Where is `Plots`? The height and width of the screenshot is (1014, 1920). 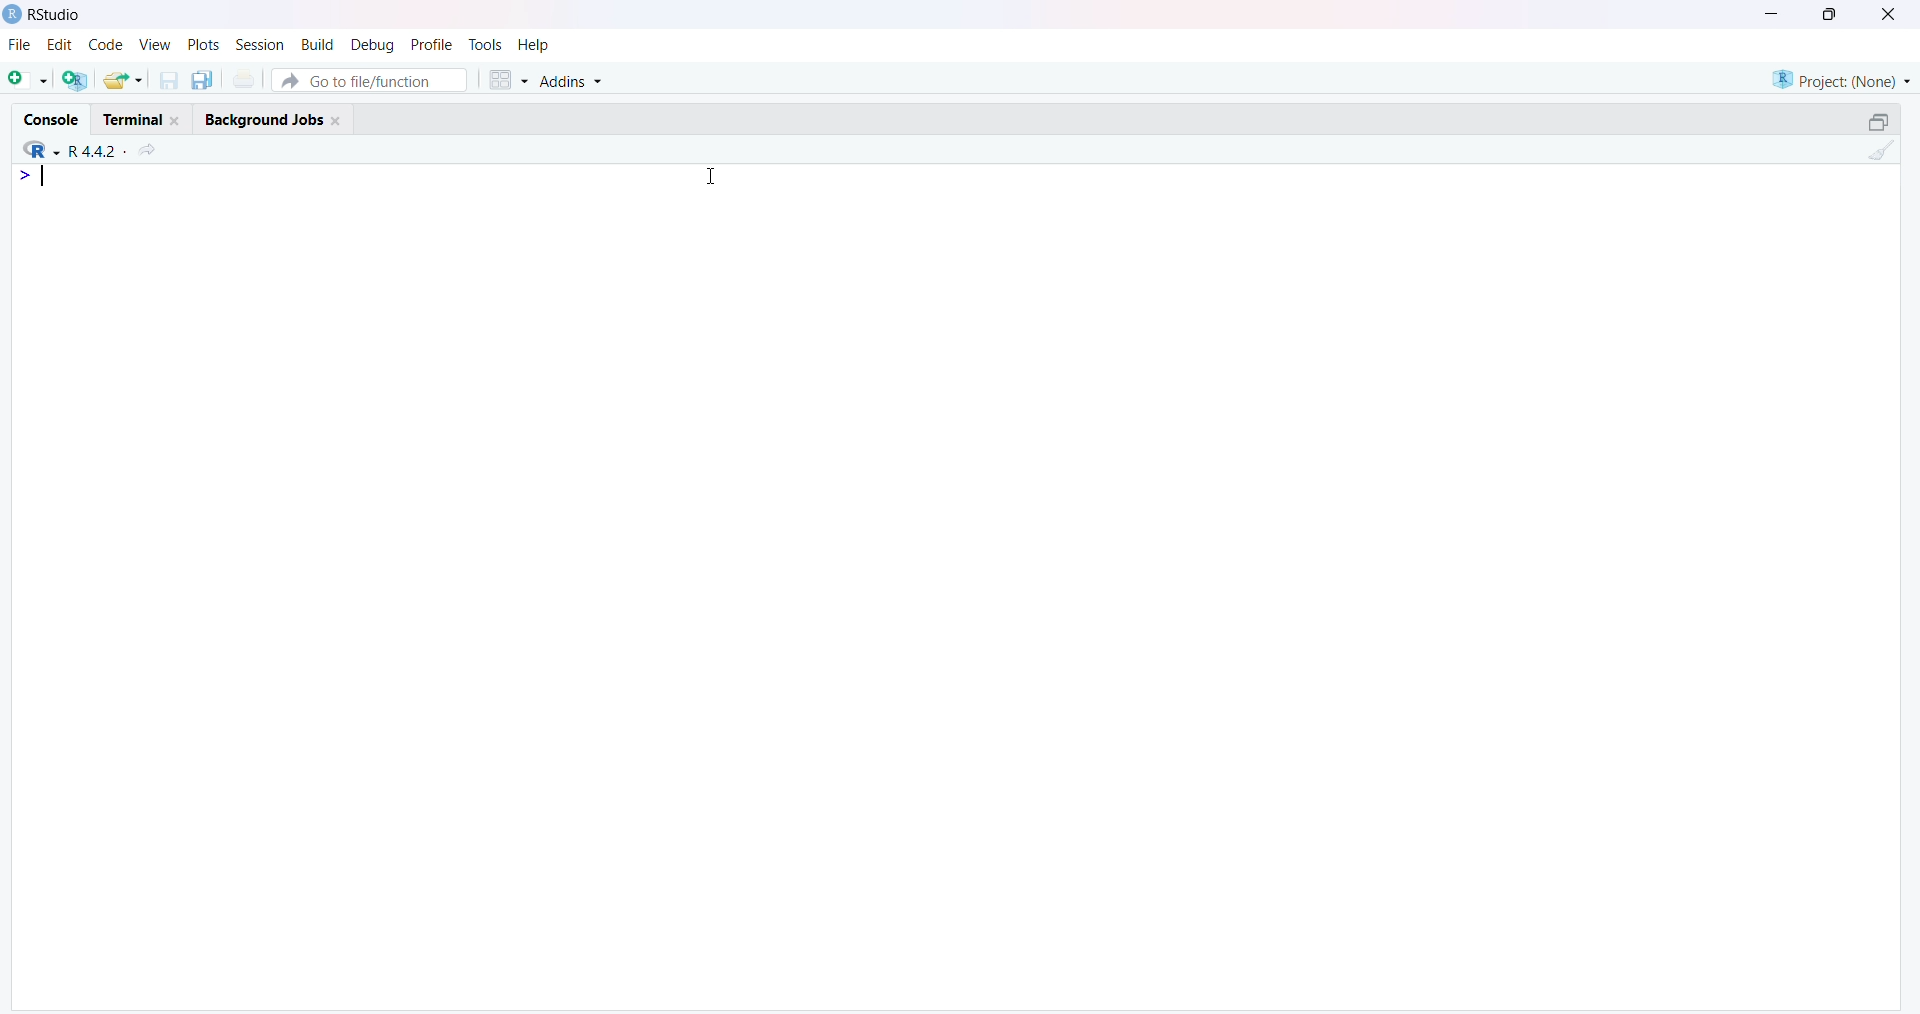
Plots is located at coordinates (201, 45).